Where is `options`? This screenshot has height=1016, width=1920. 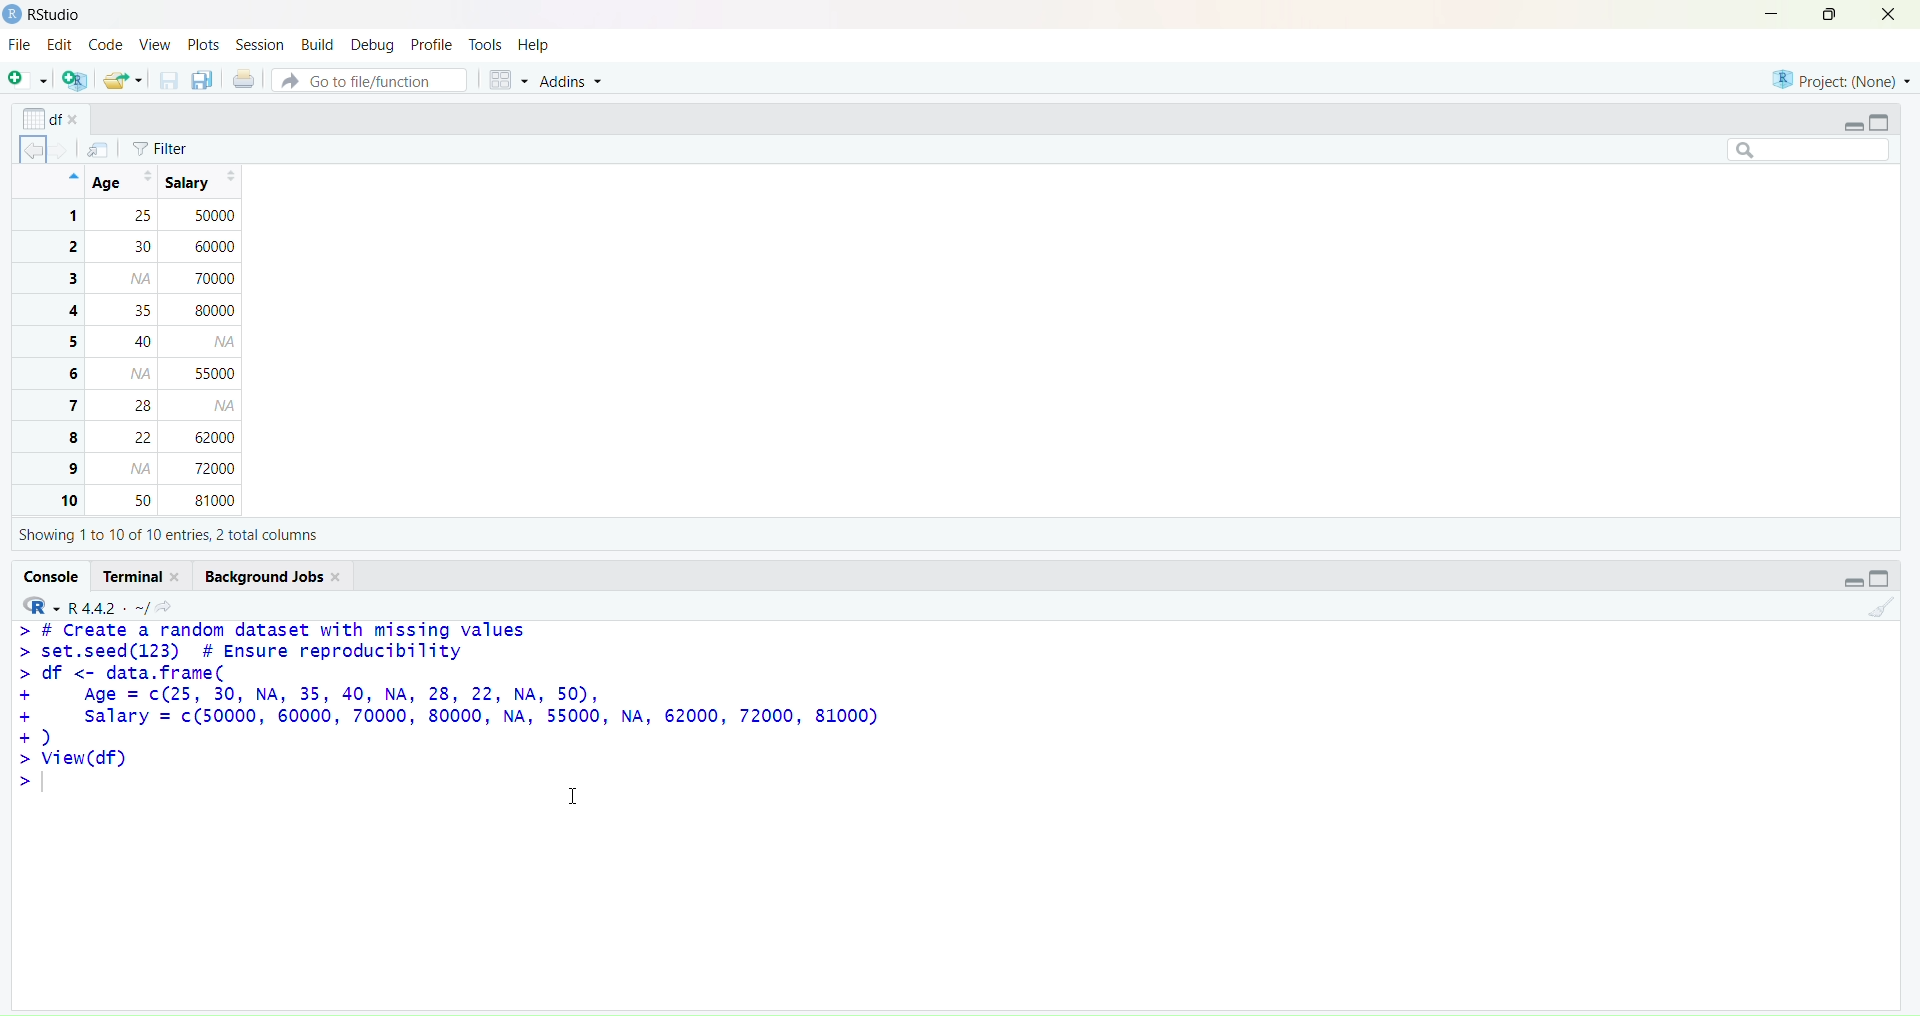 options is located at coordinates (98, 150).